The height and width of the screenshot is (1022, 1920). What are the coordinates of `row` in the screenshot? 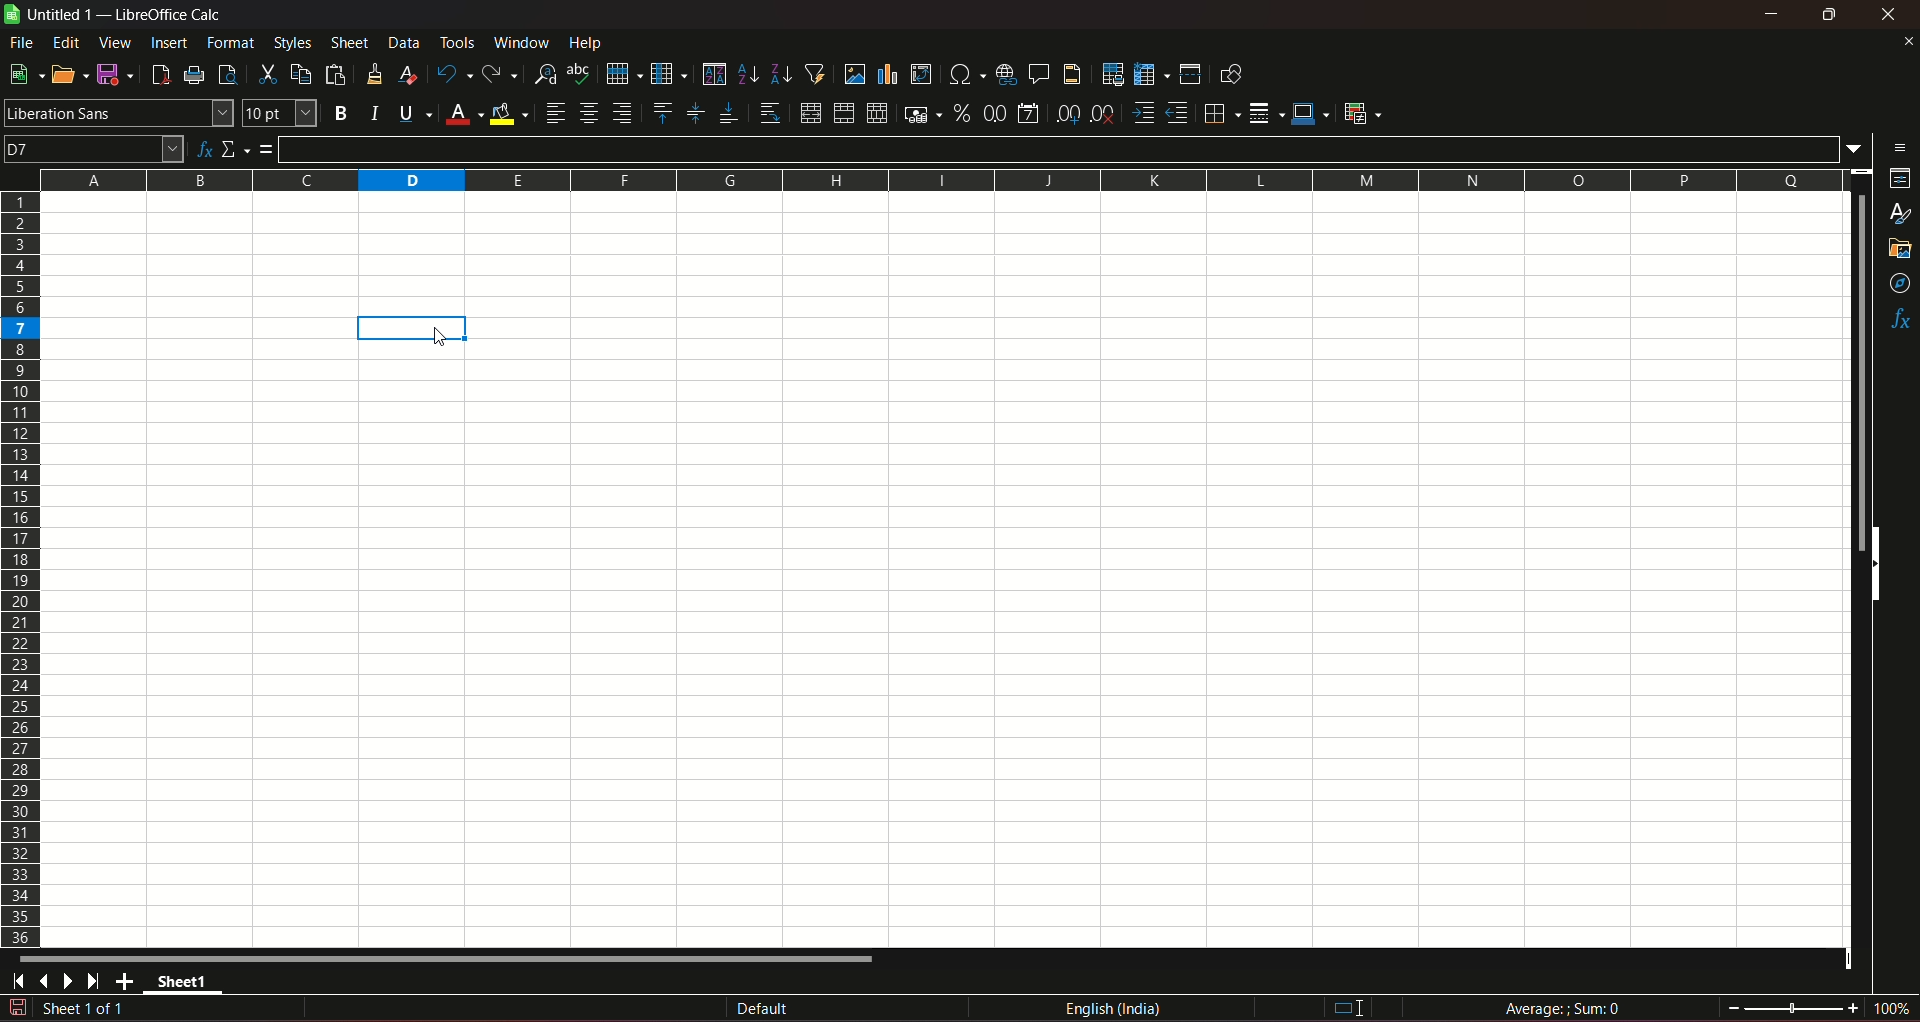 It's located at (619, 72).